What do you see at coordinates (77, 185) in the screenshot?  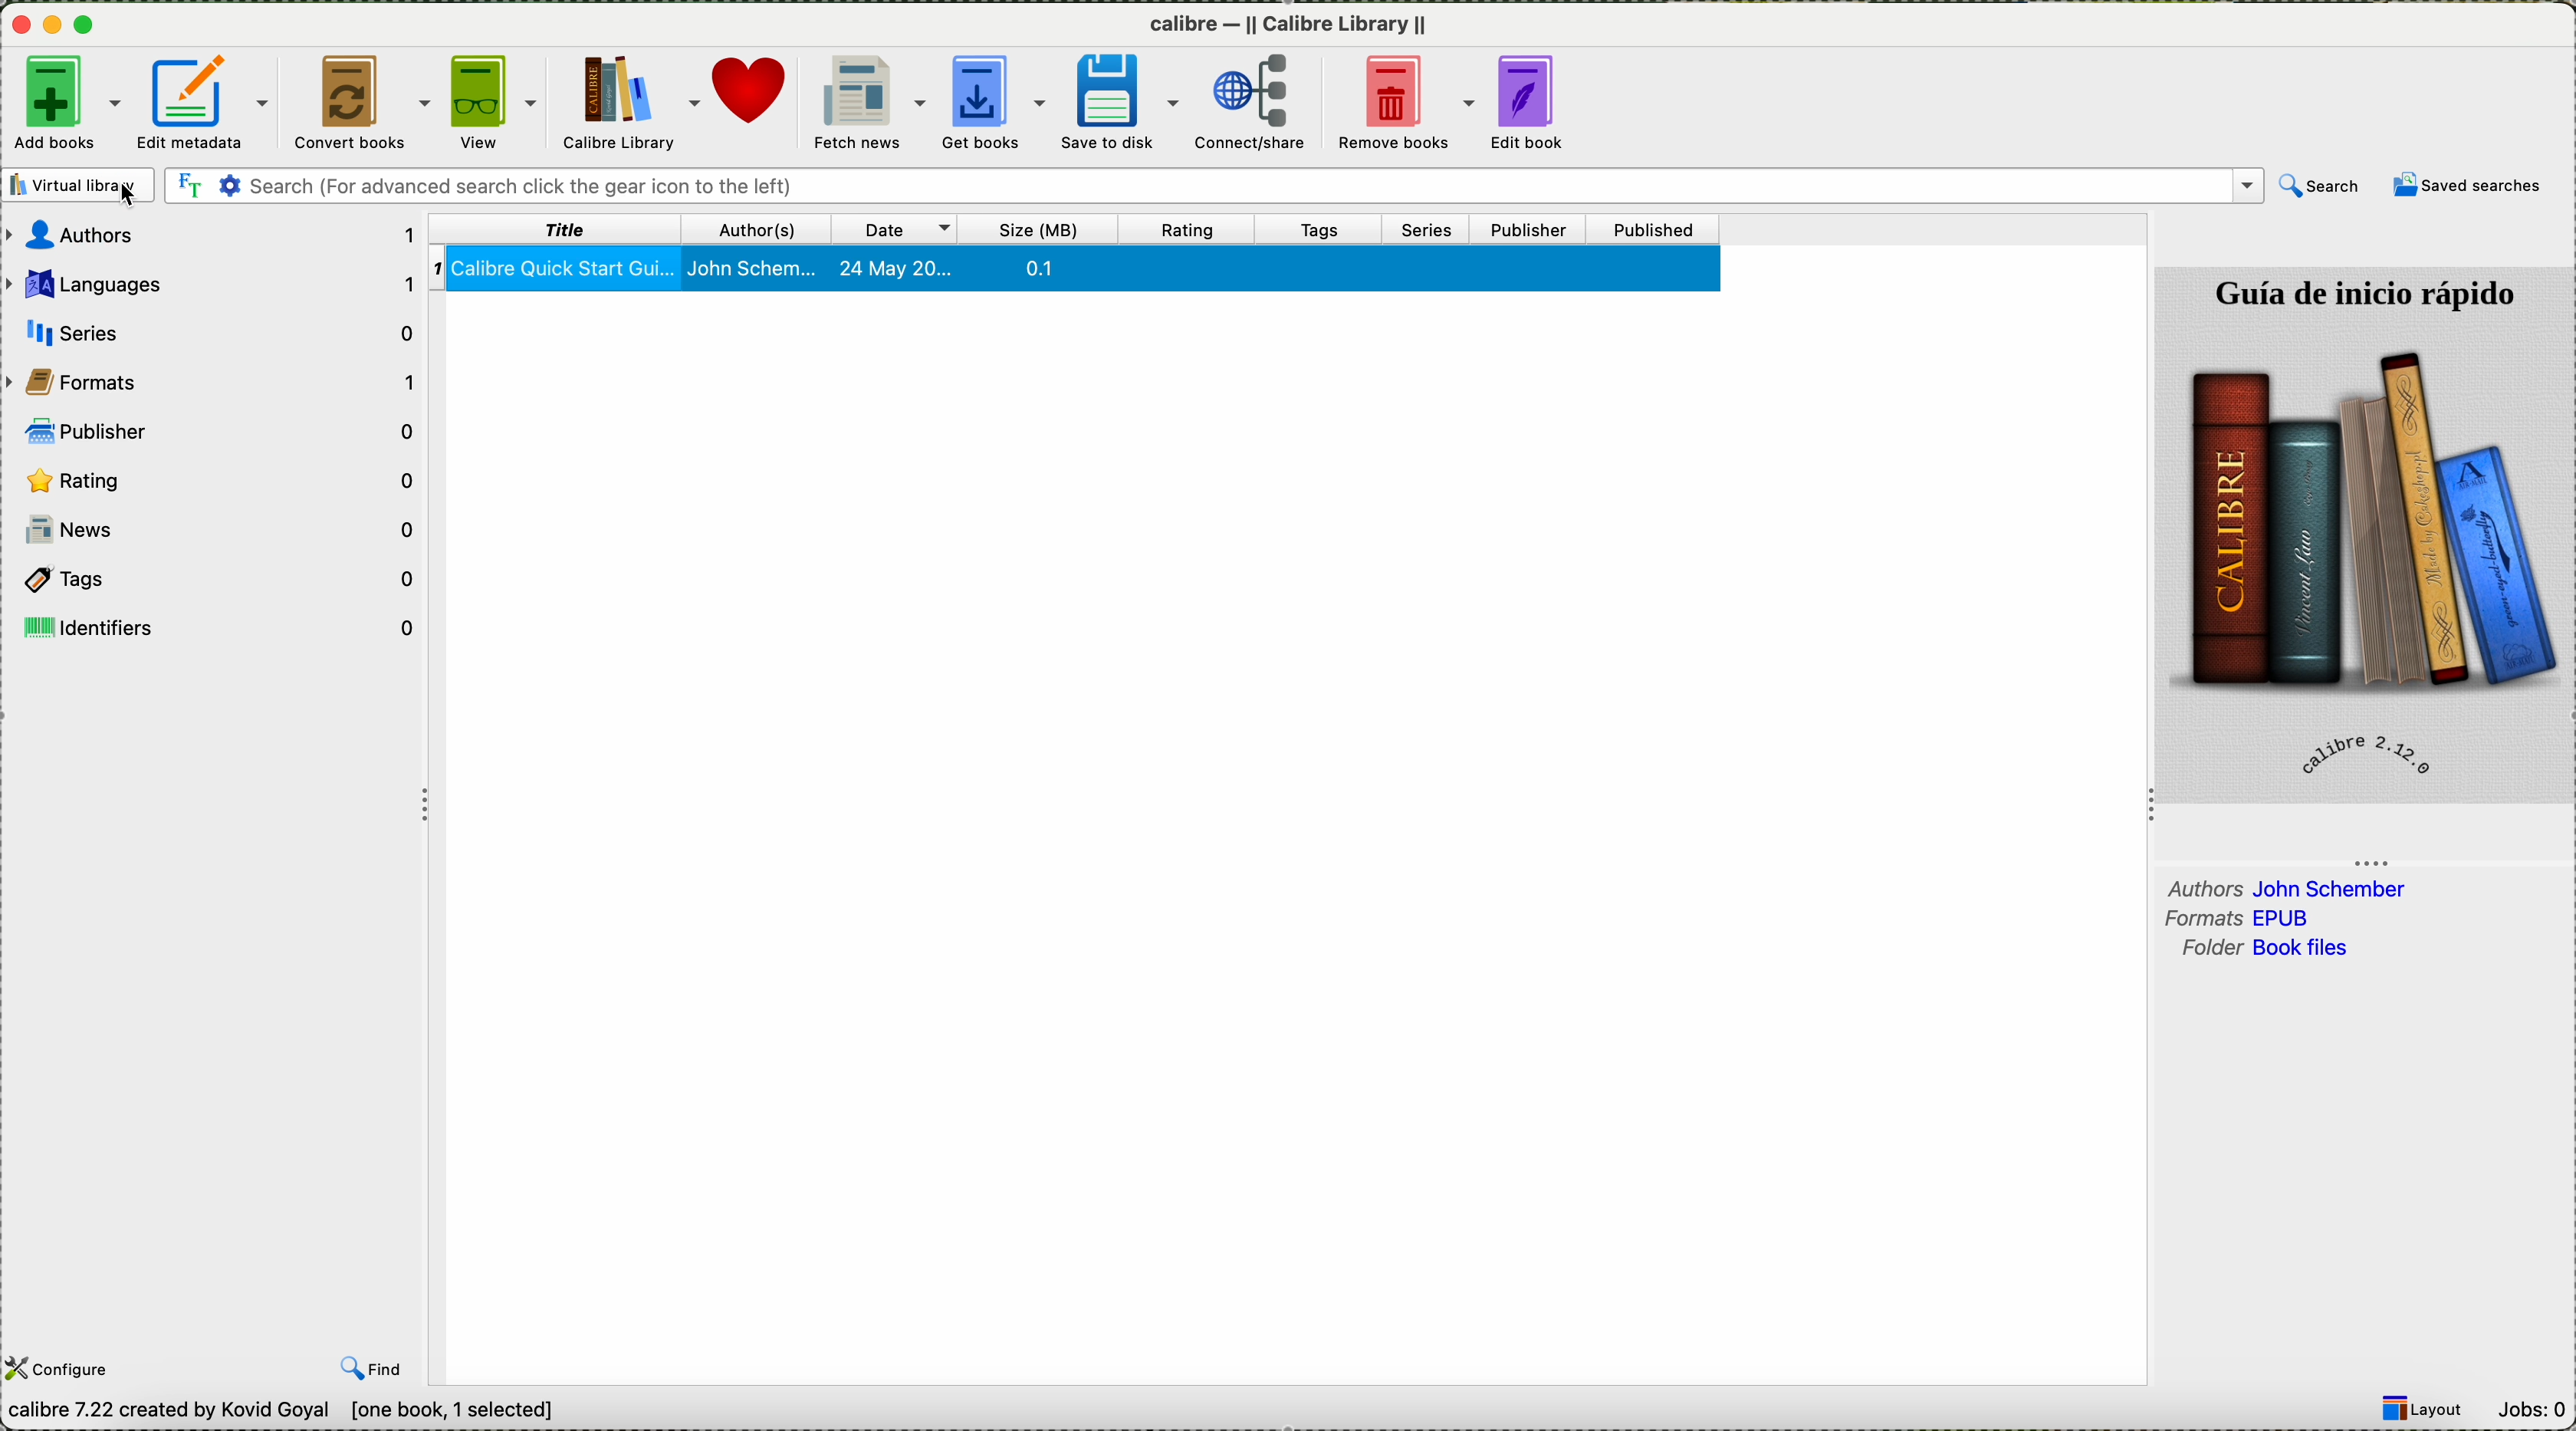 I see `click on virtual library` at bounding box center [77, 185].